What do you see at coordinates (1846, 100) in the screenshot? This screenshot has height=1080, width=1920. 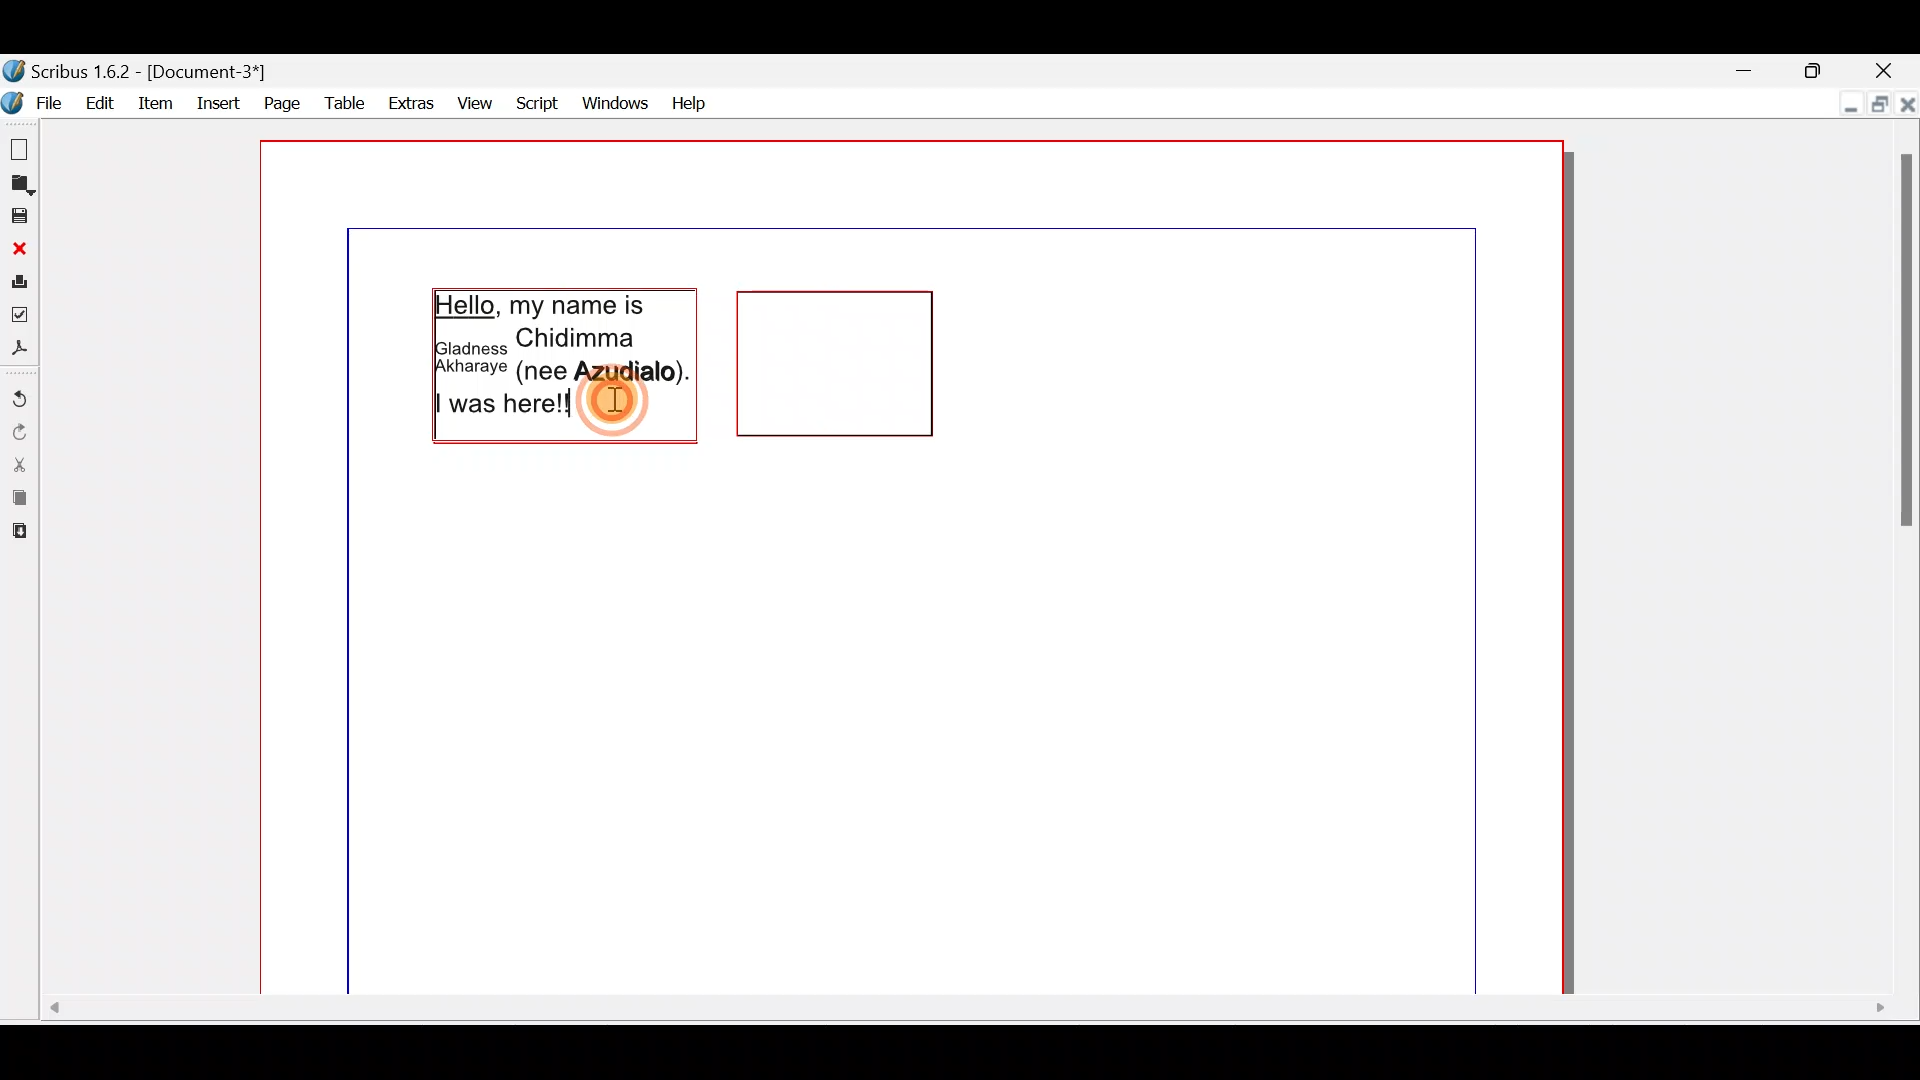 I see `Minimise` at bounding box center [1846, 100].